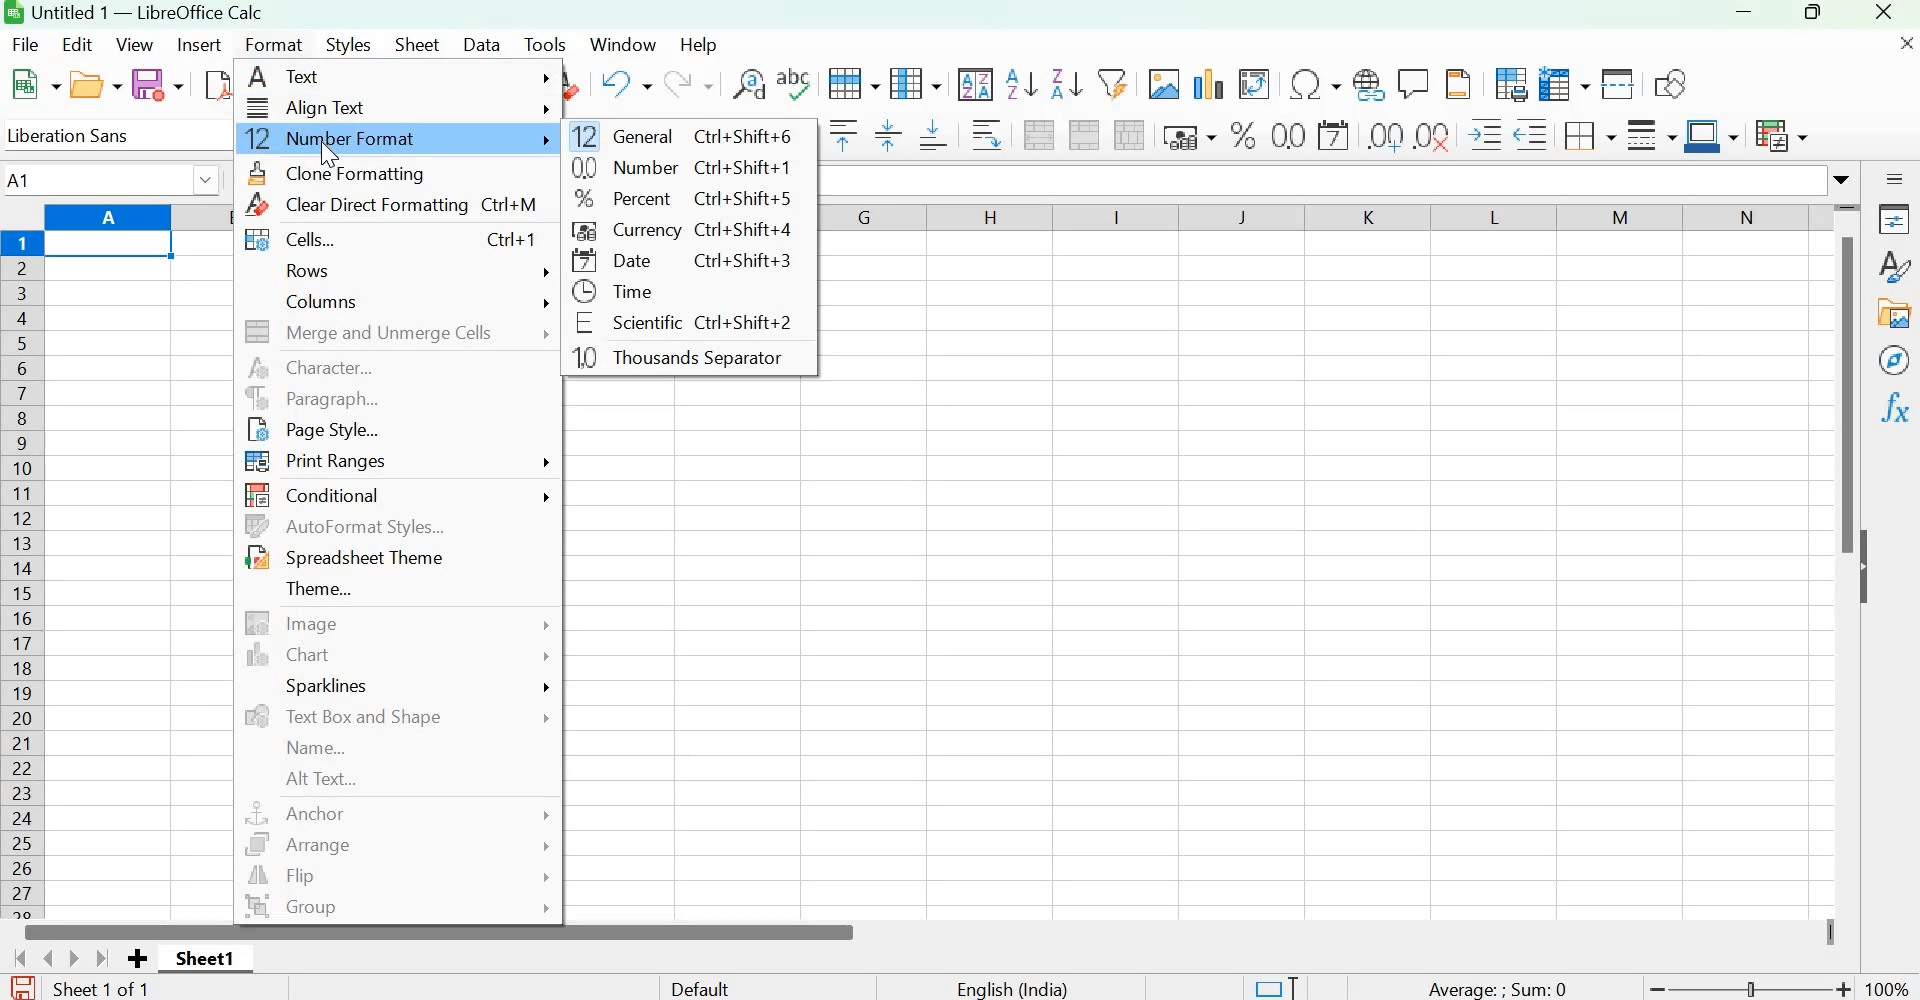  What do you see at coordinates (935, 139) in the screenshot?
I see `Align bottom` at bounding box center [935, 139].